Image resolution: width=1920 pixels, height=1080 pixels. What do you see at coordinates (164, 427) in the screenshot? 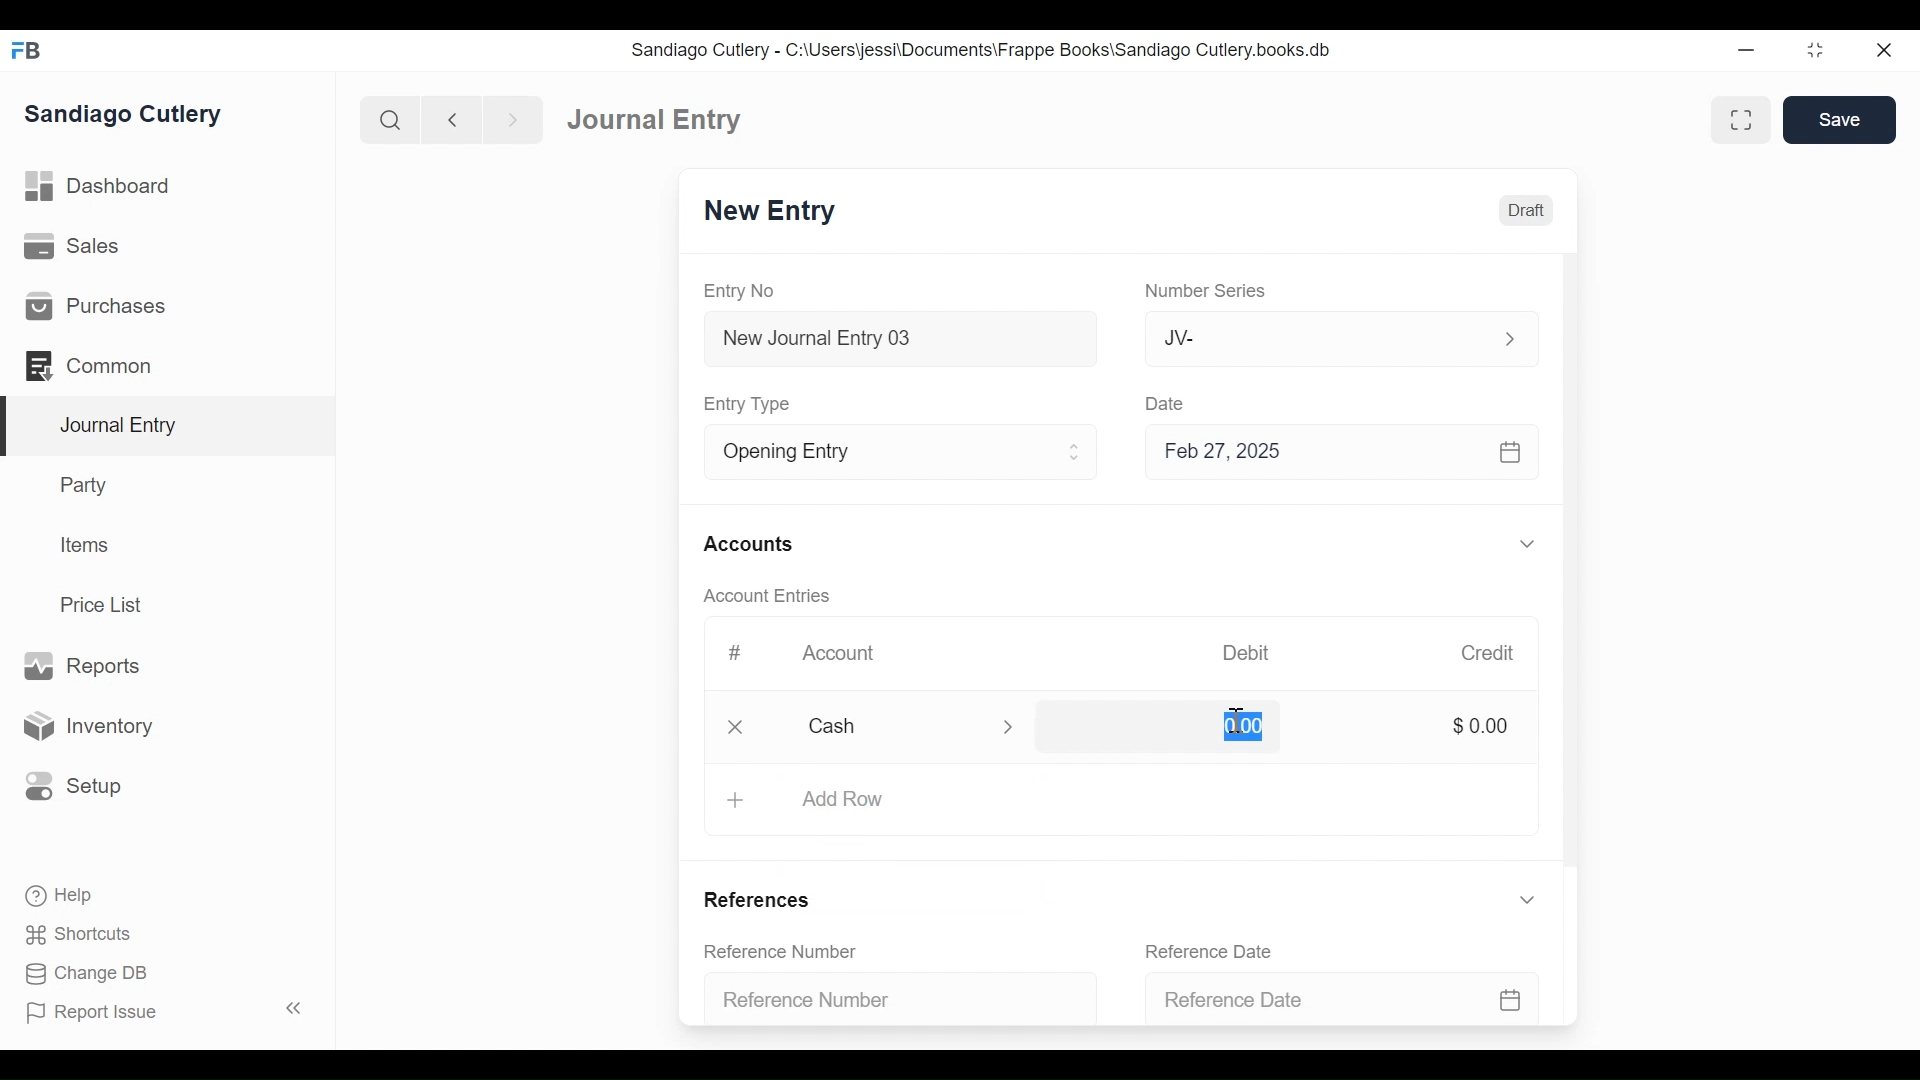
I see `Journal Entry` at bounding box center [164, 427].